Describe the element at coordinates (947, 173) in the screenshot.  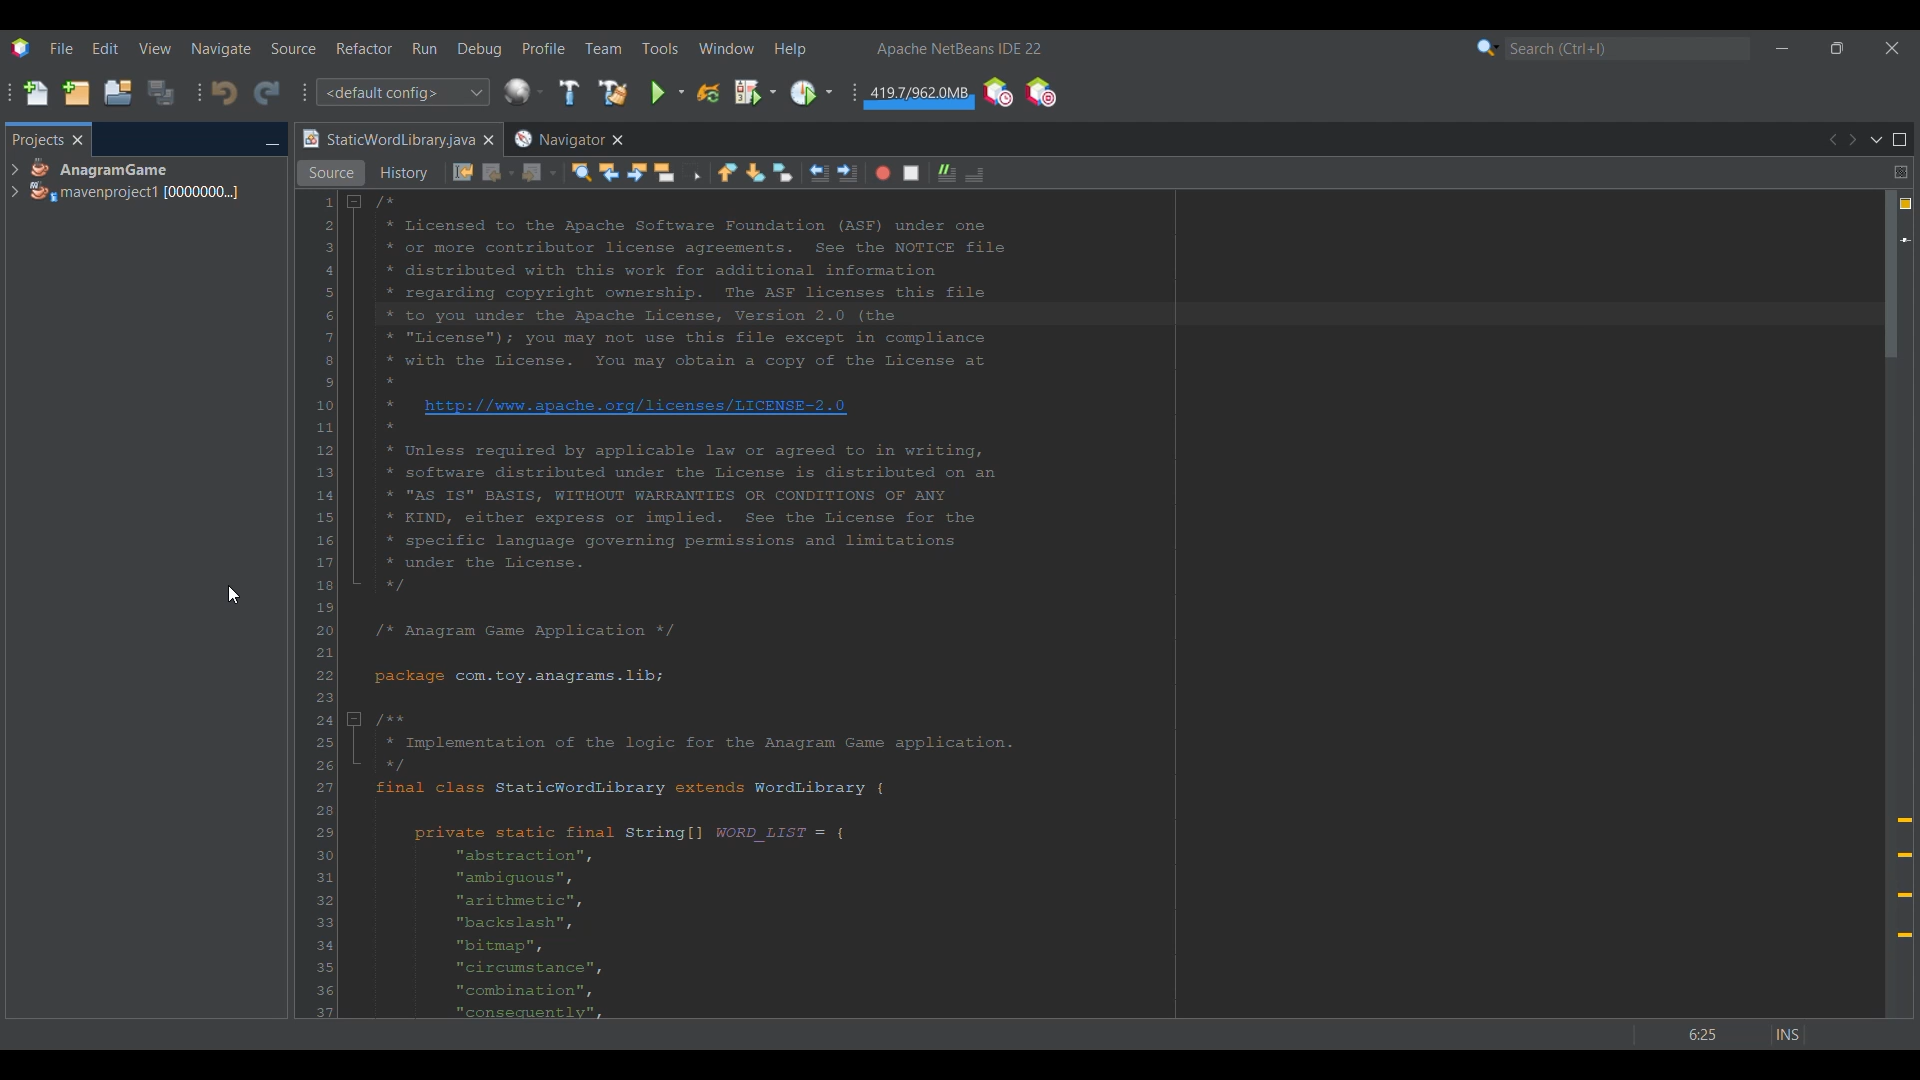
I see `Uncomment` at that location.